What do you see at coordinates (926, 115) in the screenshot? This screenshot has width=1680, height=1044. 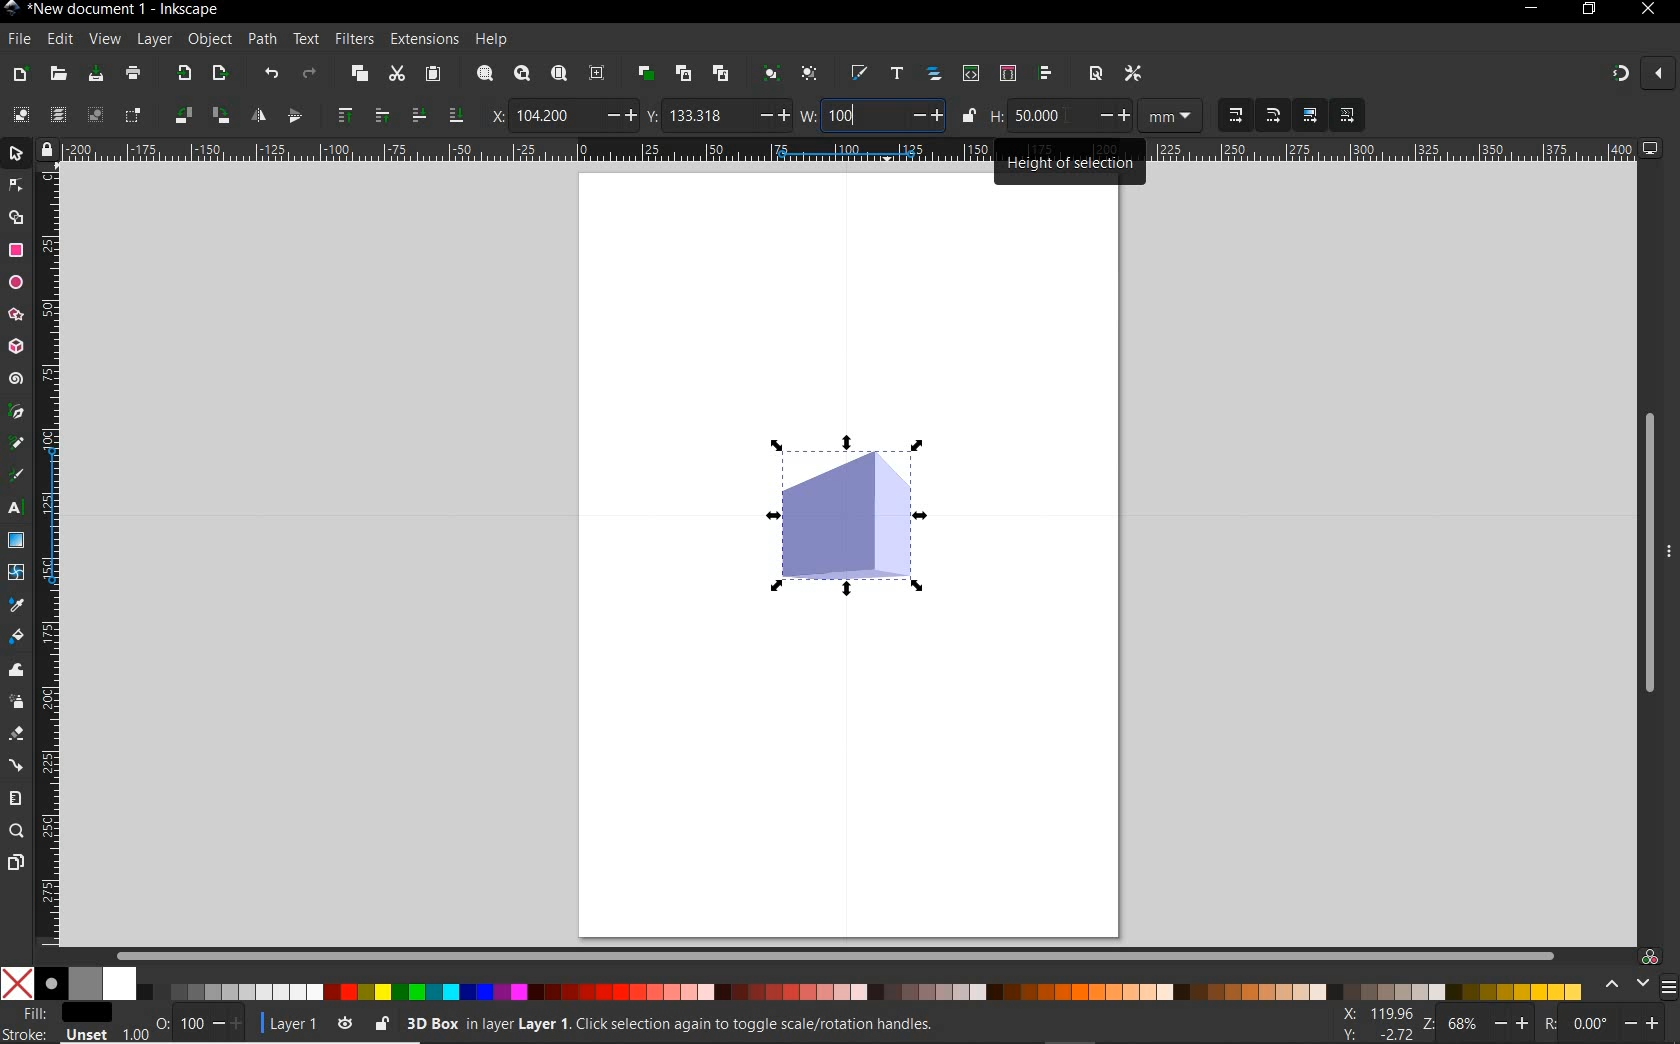 I see `increase/decrease` at bounding box center [926, 115].